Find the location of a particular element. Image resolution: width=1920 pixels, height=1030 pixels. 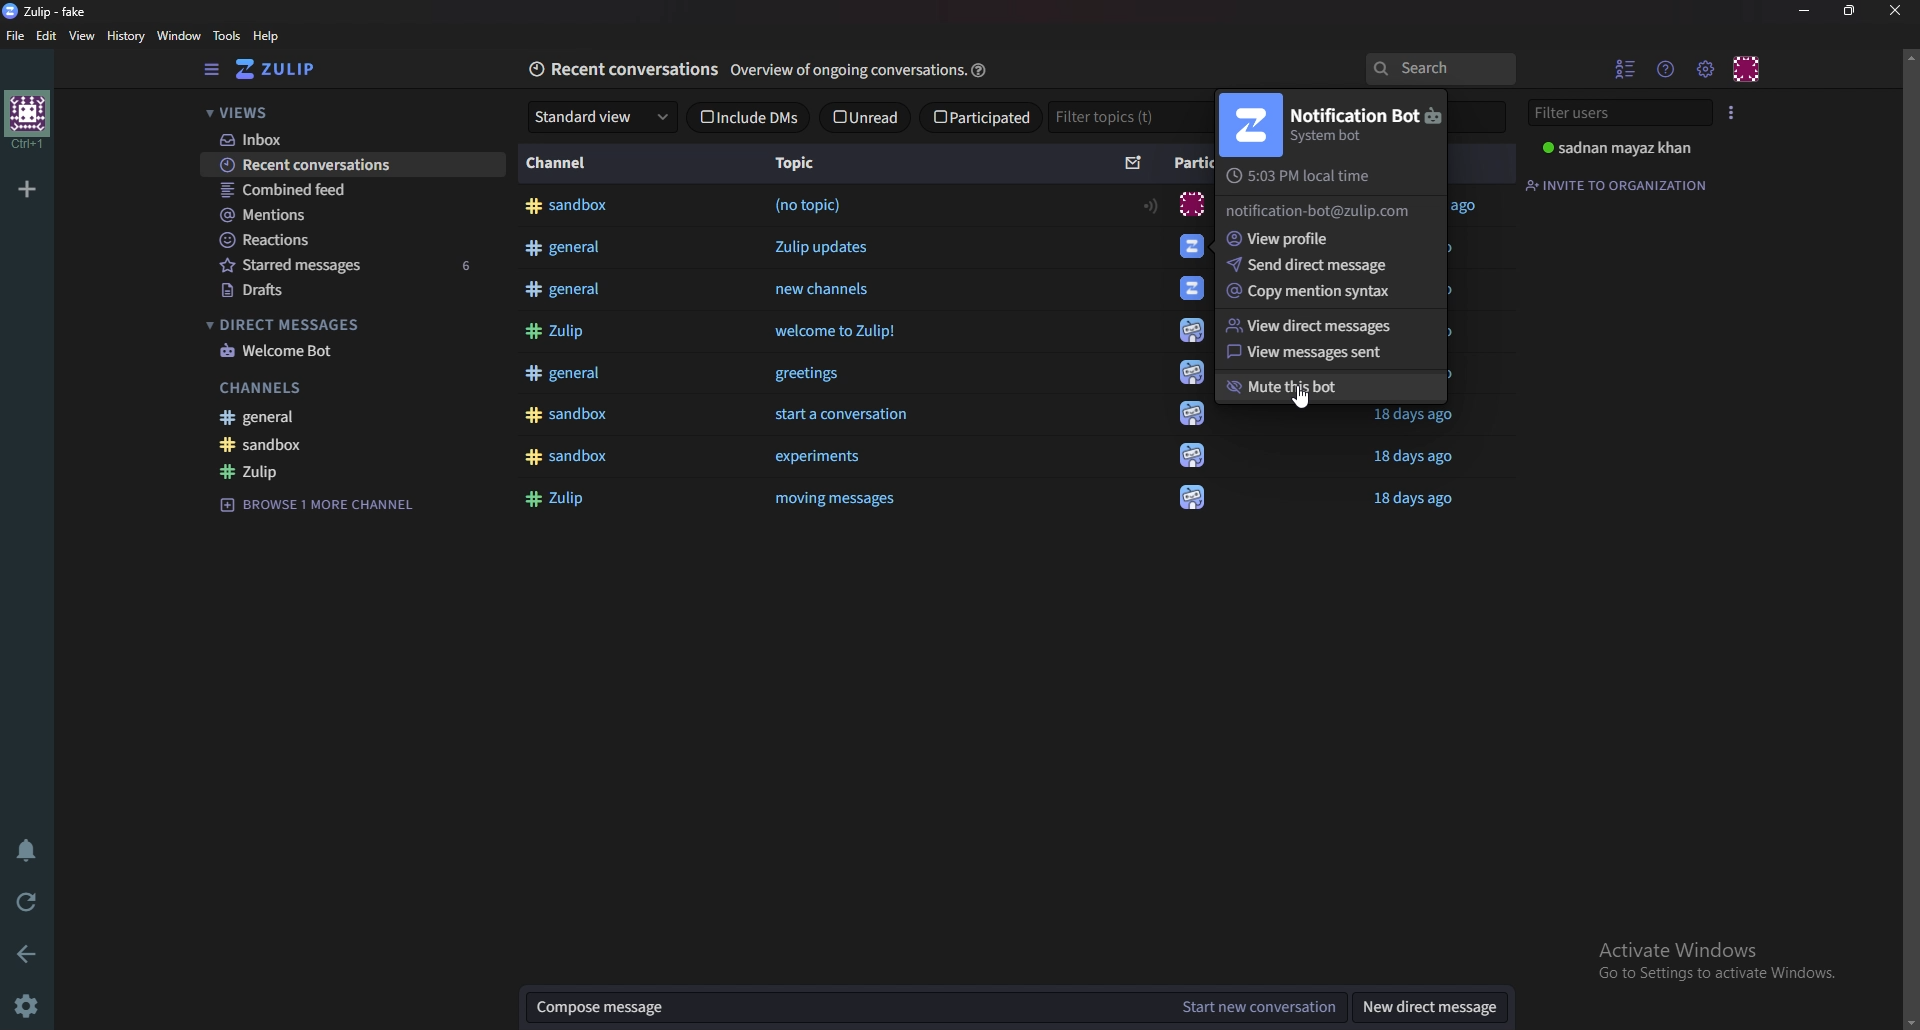

Participated is located at coordinates (978, 117).